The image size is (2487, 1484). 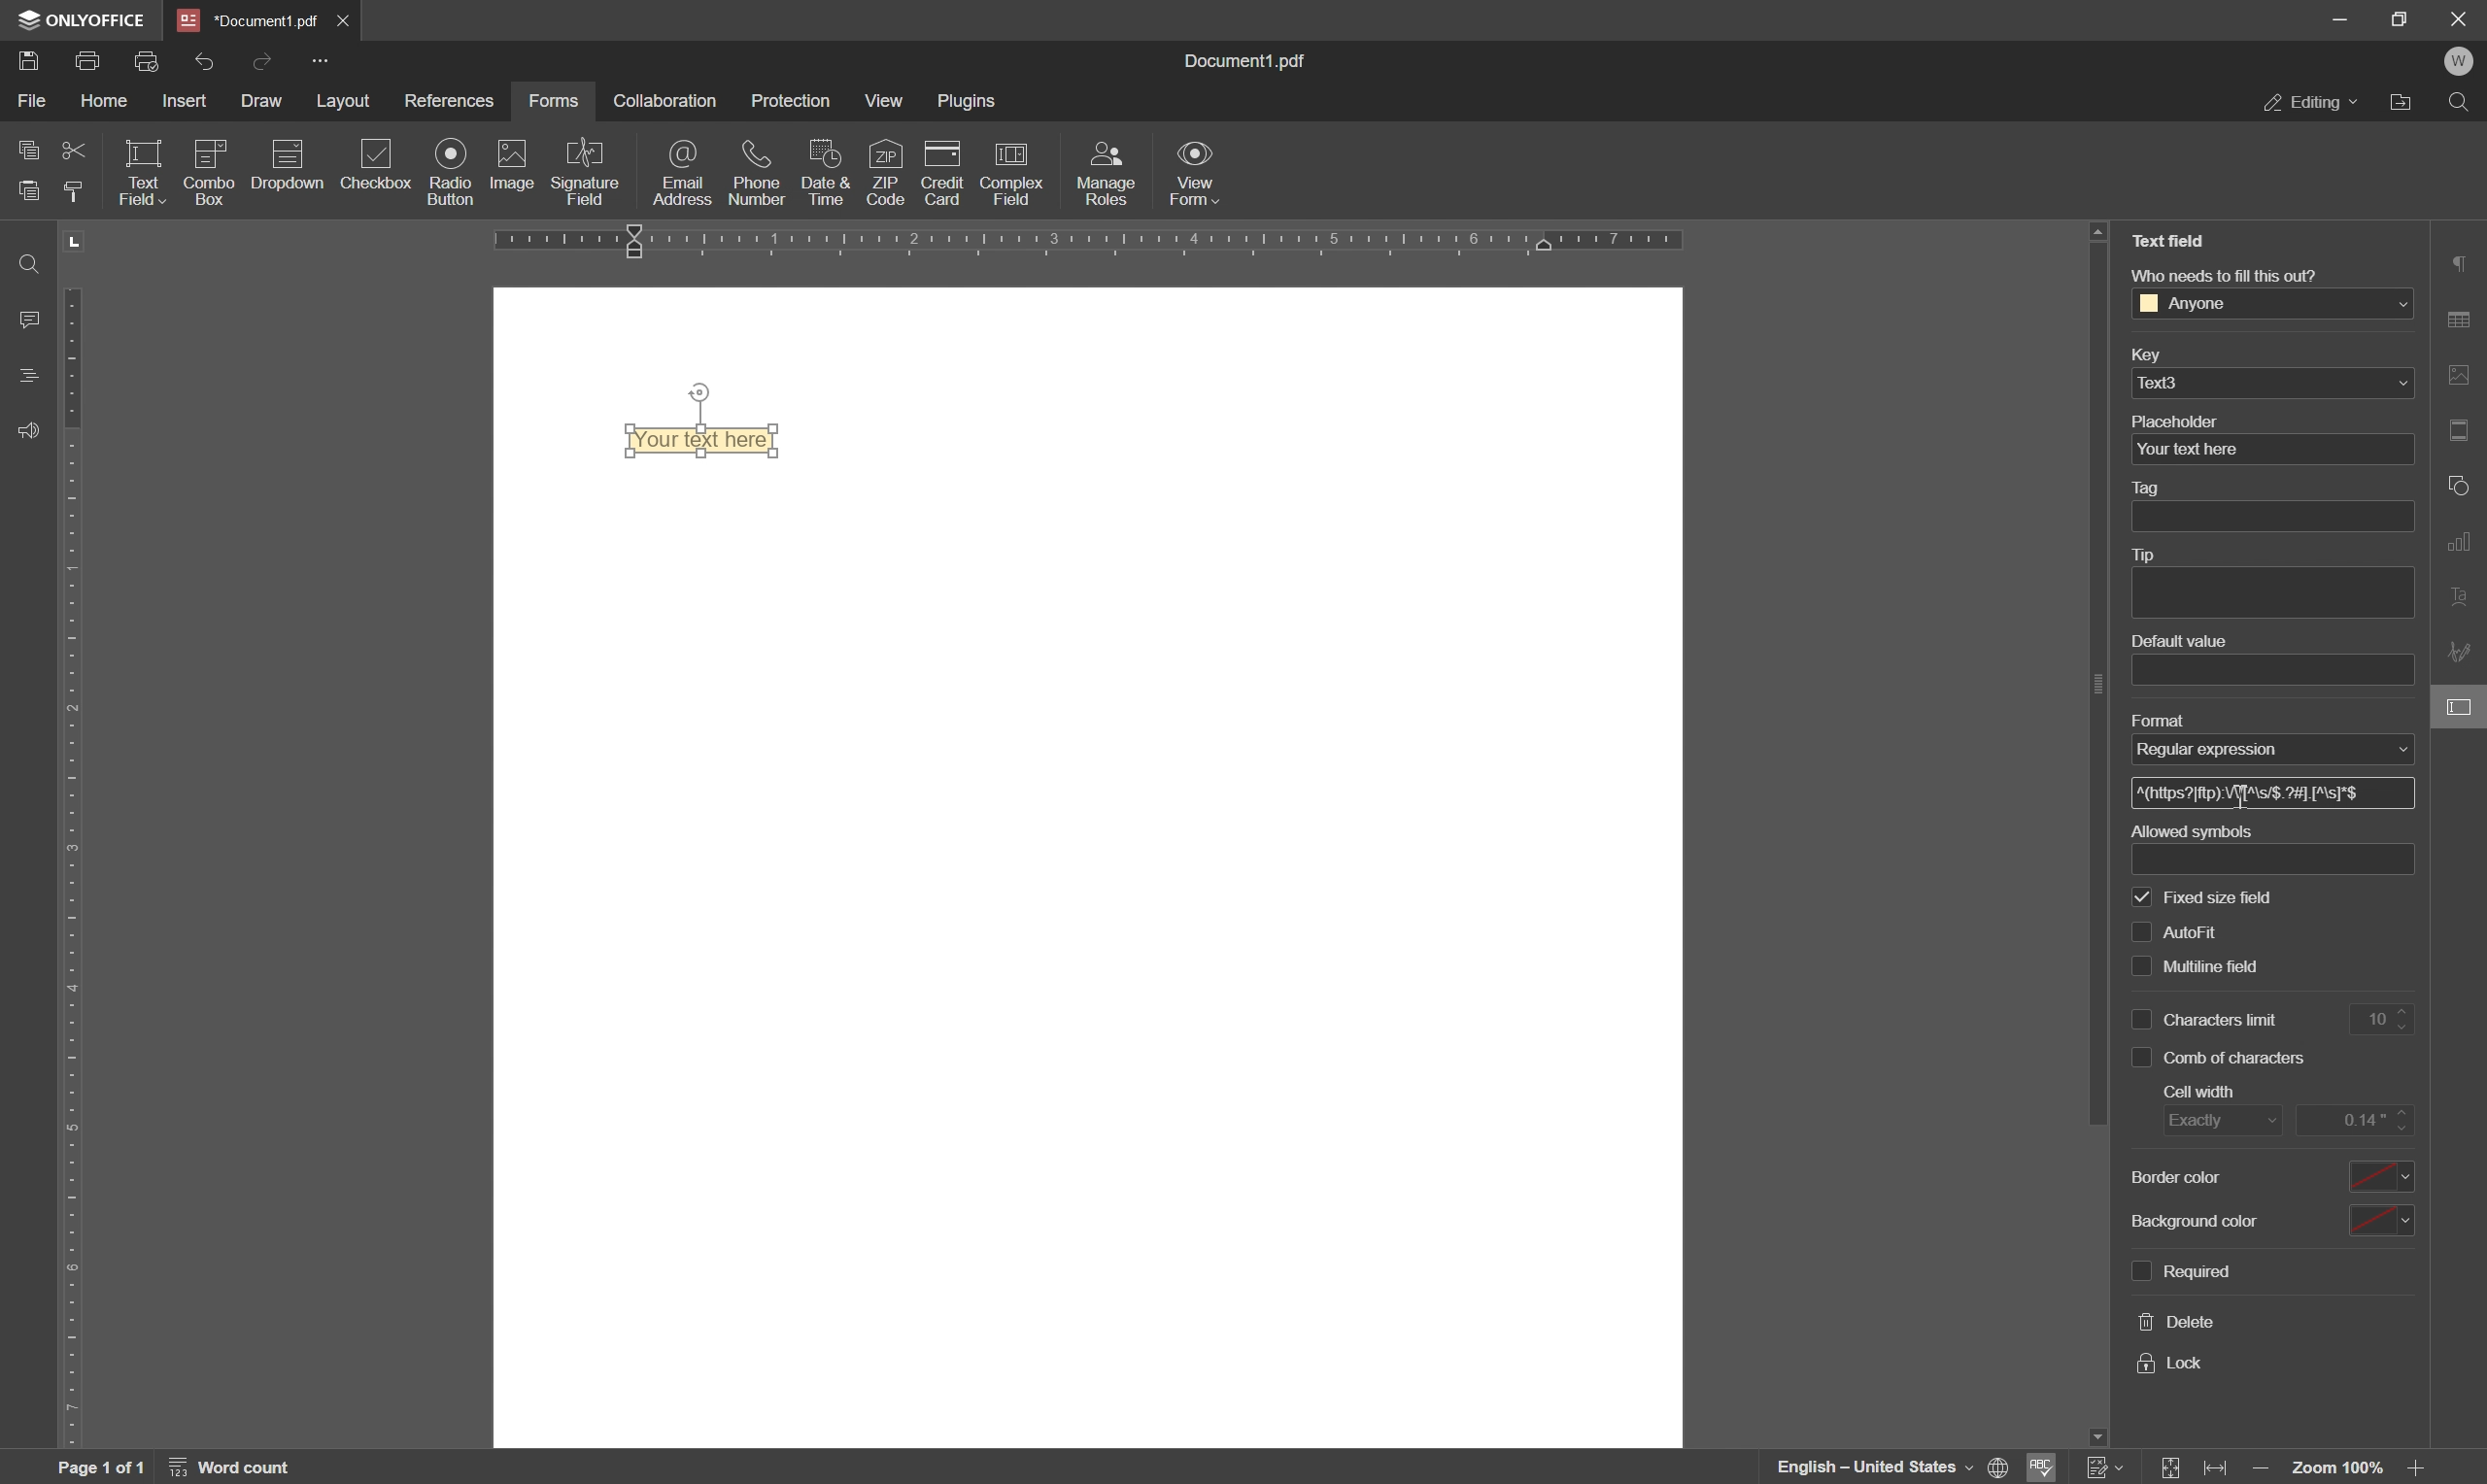 What do you see at coordinates (2221, 273) in the screenshot?
I see `who needs to fill this out?` at bounding box center [2221, 273].